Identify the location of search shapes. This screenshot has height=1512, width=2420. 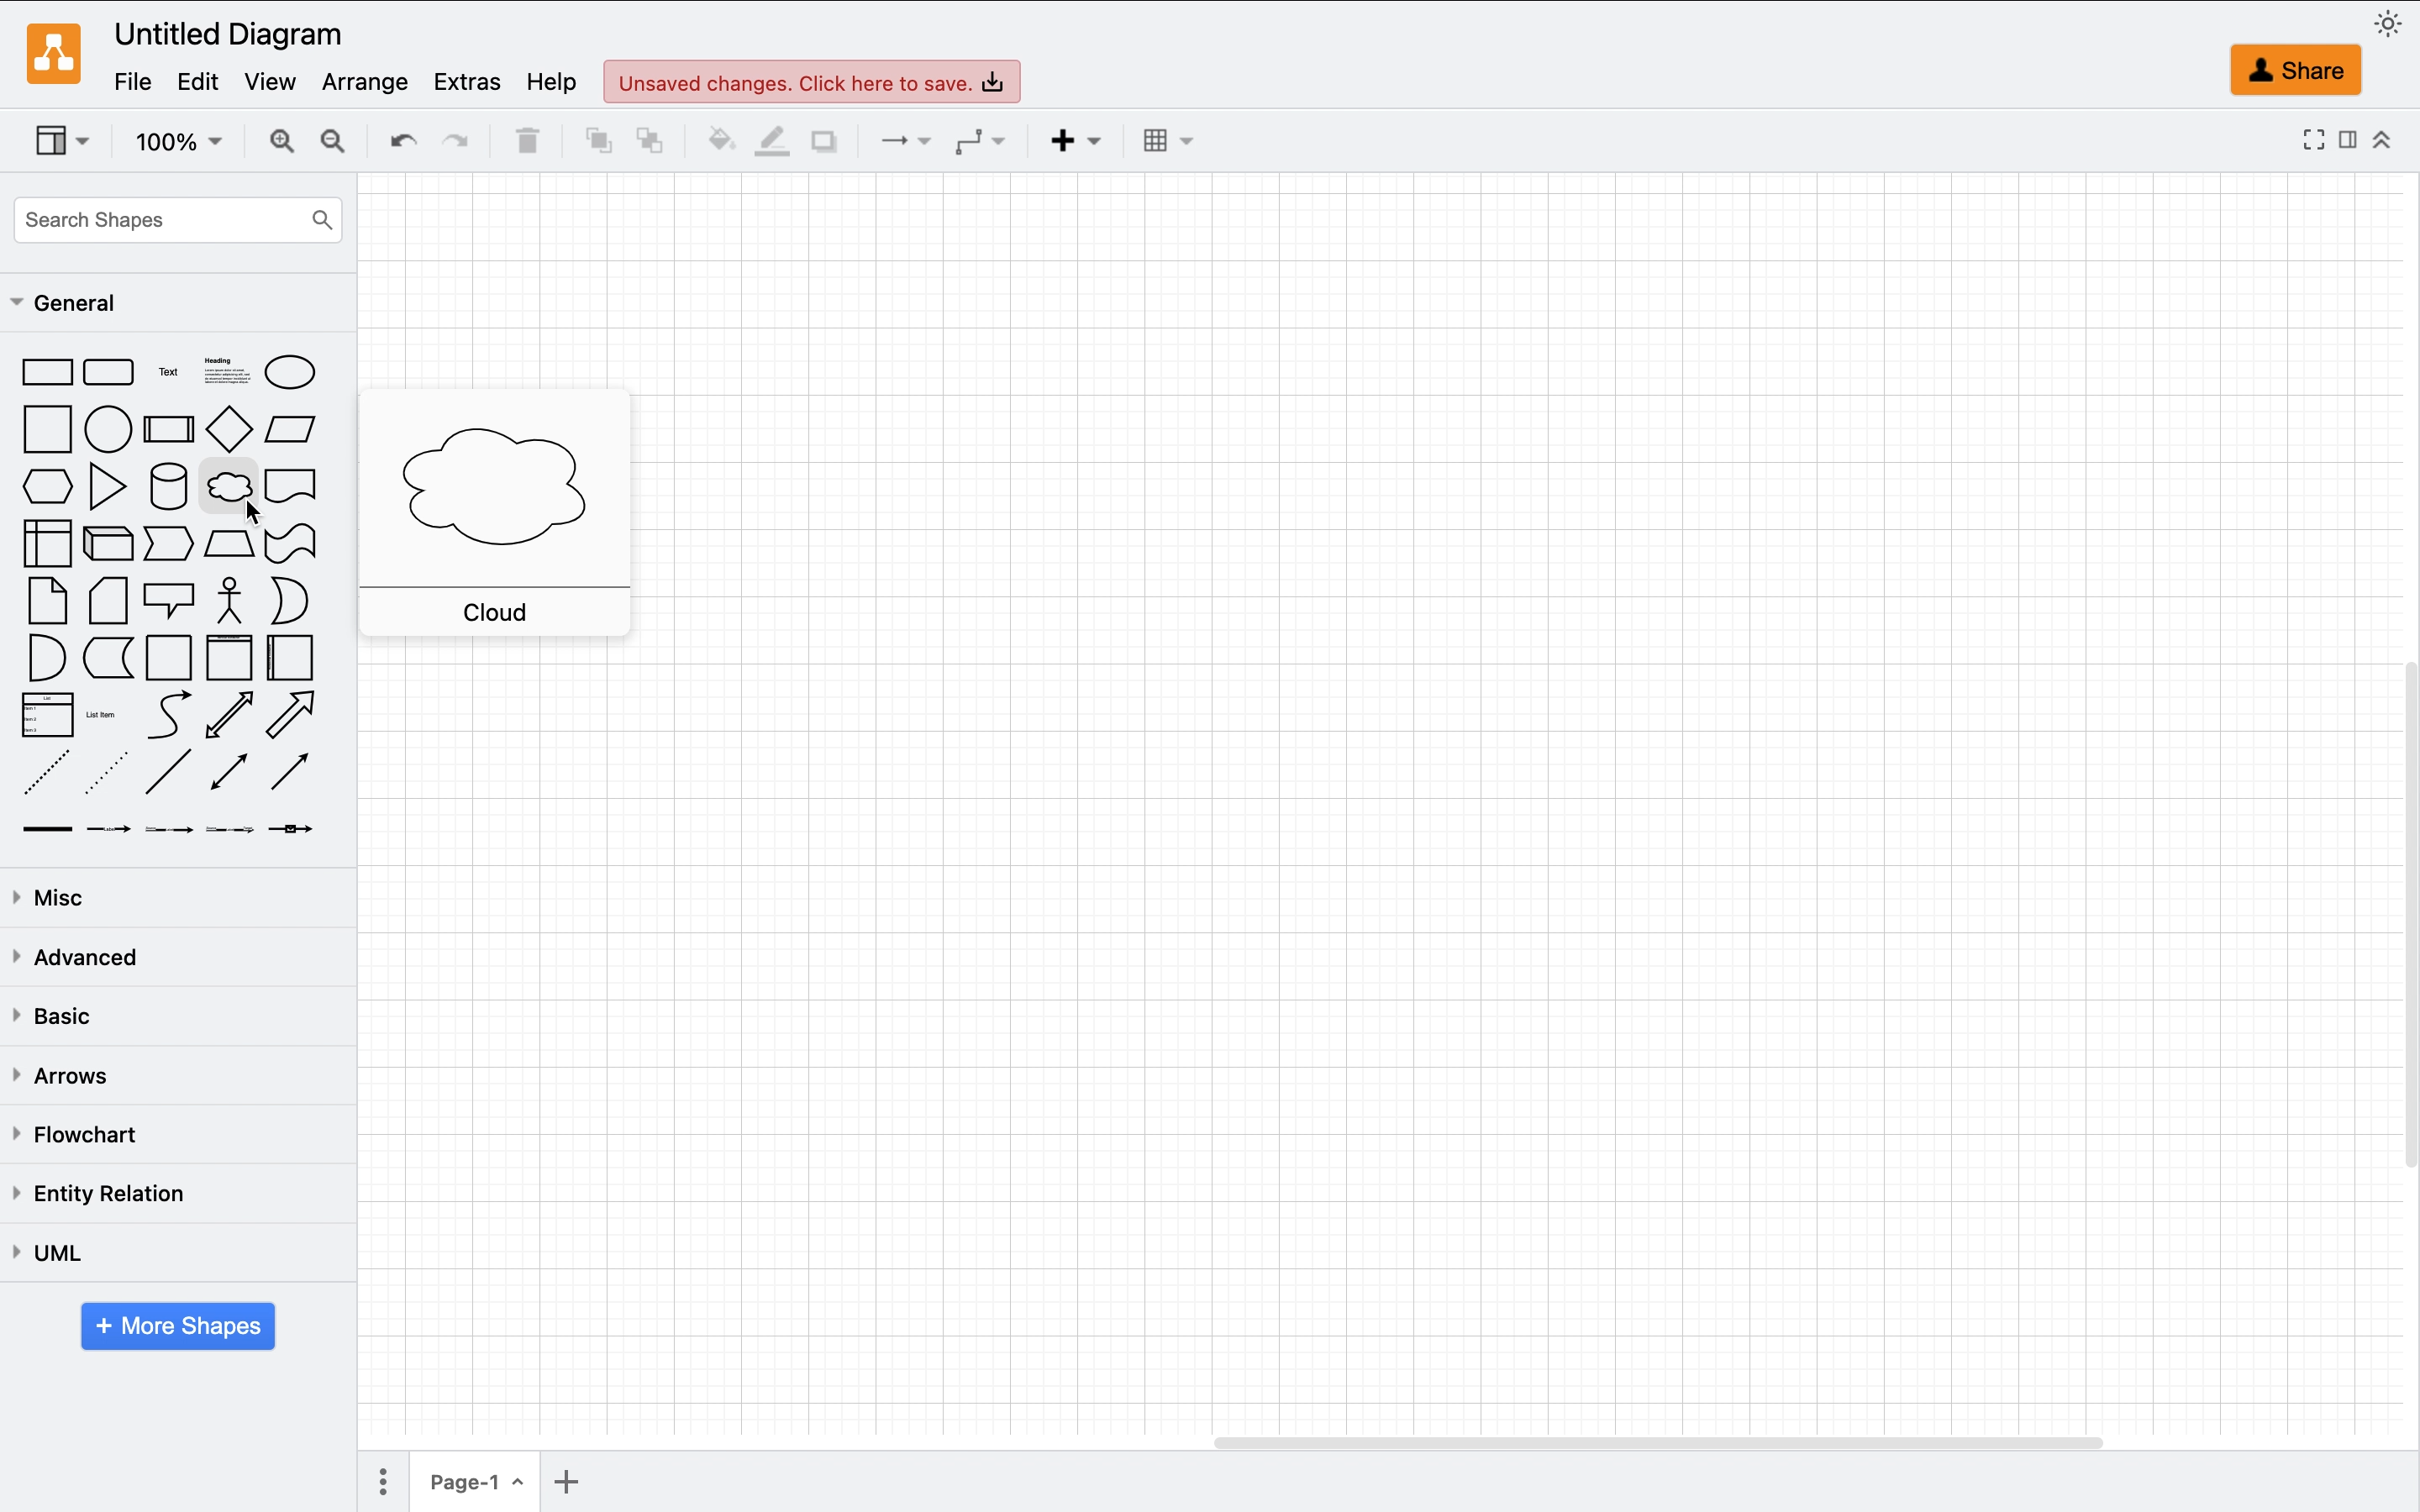
(177, 214).